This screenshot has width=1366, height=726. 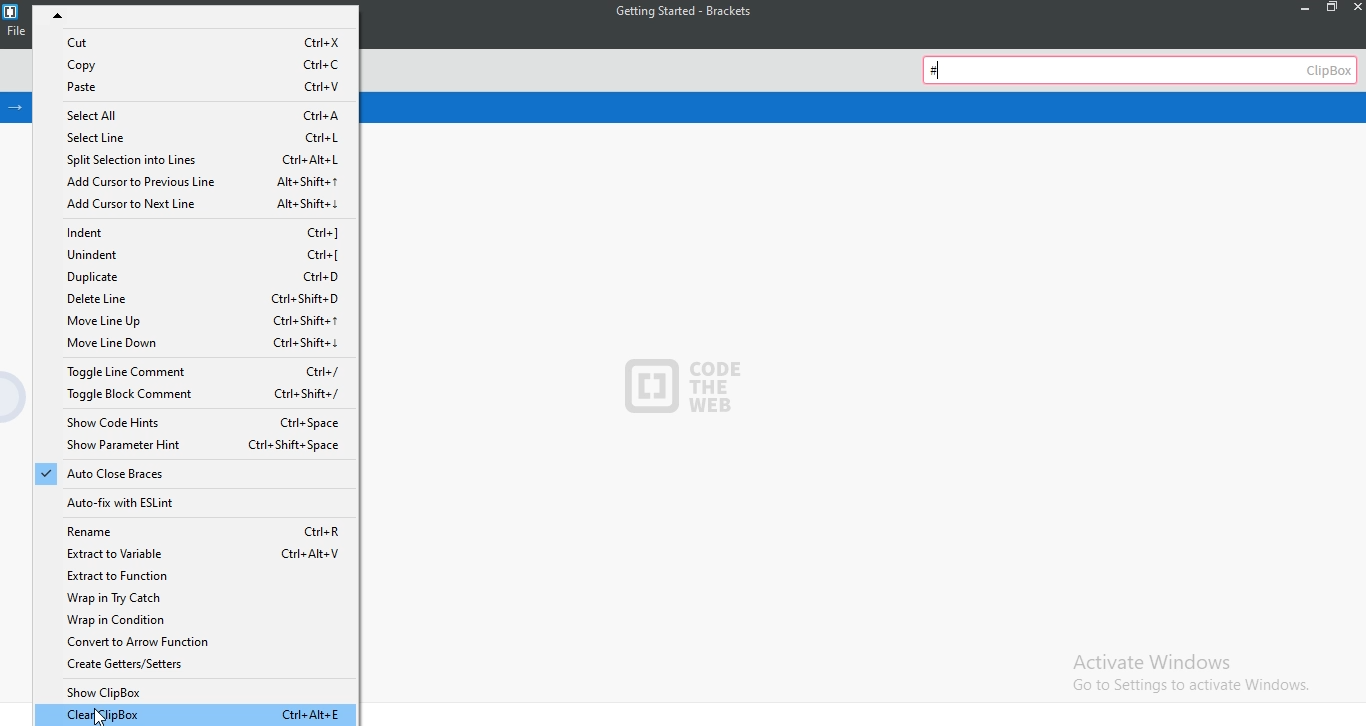 I want to click on Move Lines Down, so click(x=196, y=346).